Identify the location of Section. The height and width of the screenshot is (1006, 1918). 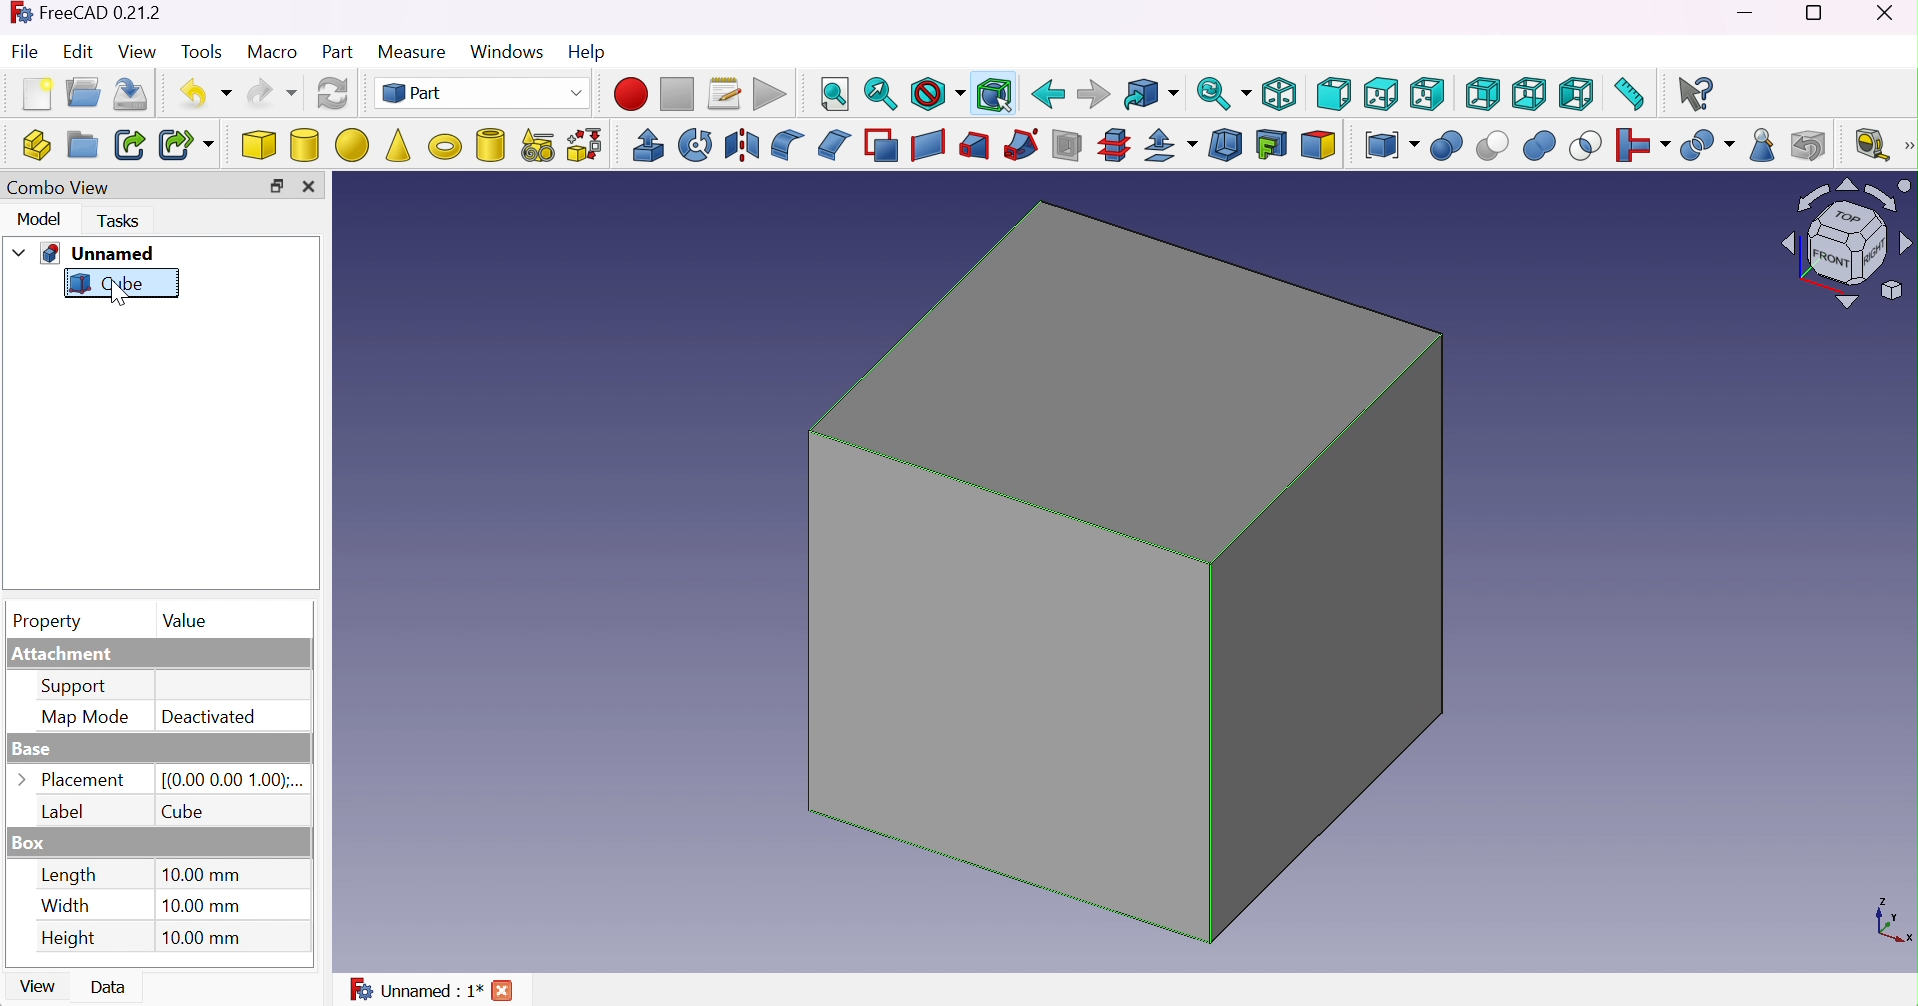
(1066, 147).